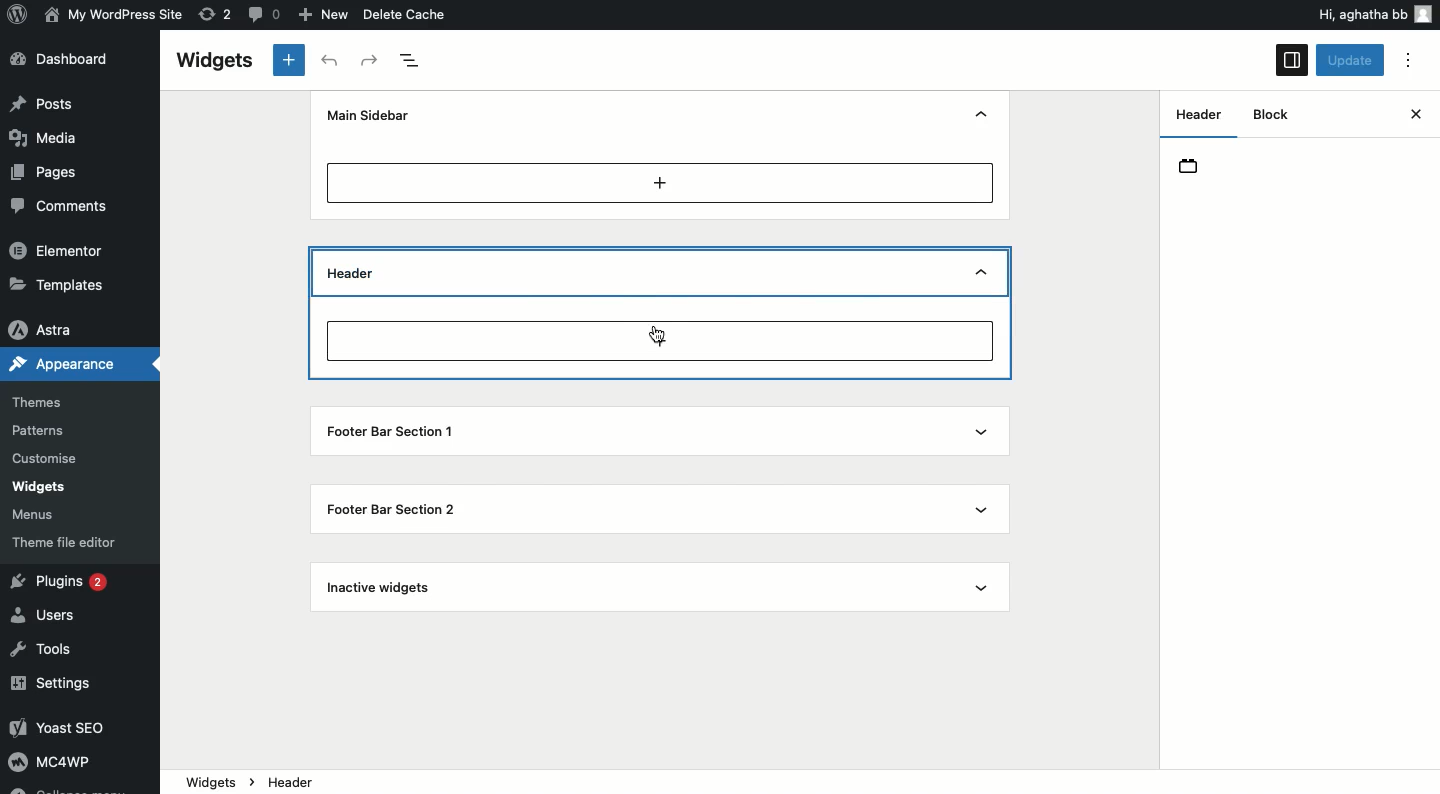  Describe the element at coordinates (62, 362) in the screenshot. I see `Appearance` at that location.